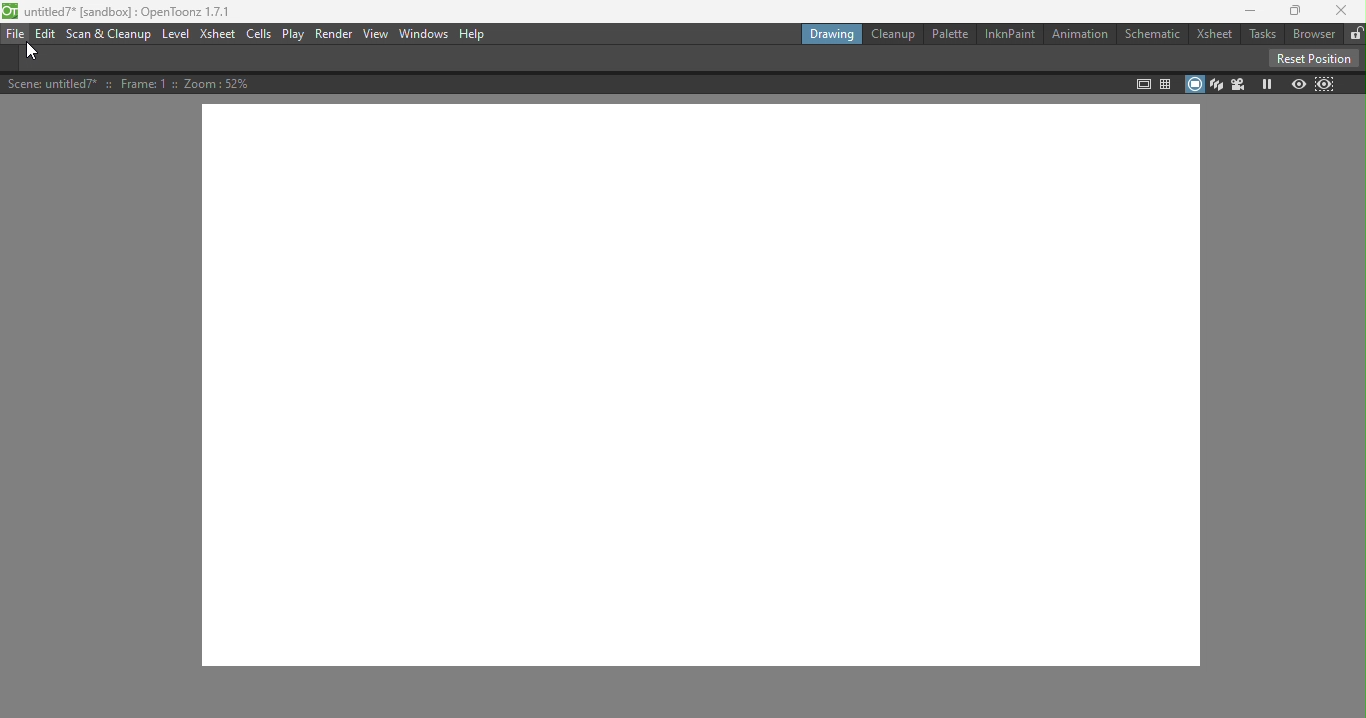 Image resolution: width=1366 pixels, height=718 pixels. I want to click on File name, so click(131, 11).